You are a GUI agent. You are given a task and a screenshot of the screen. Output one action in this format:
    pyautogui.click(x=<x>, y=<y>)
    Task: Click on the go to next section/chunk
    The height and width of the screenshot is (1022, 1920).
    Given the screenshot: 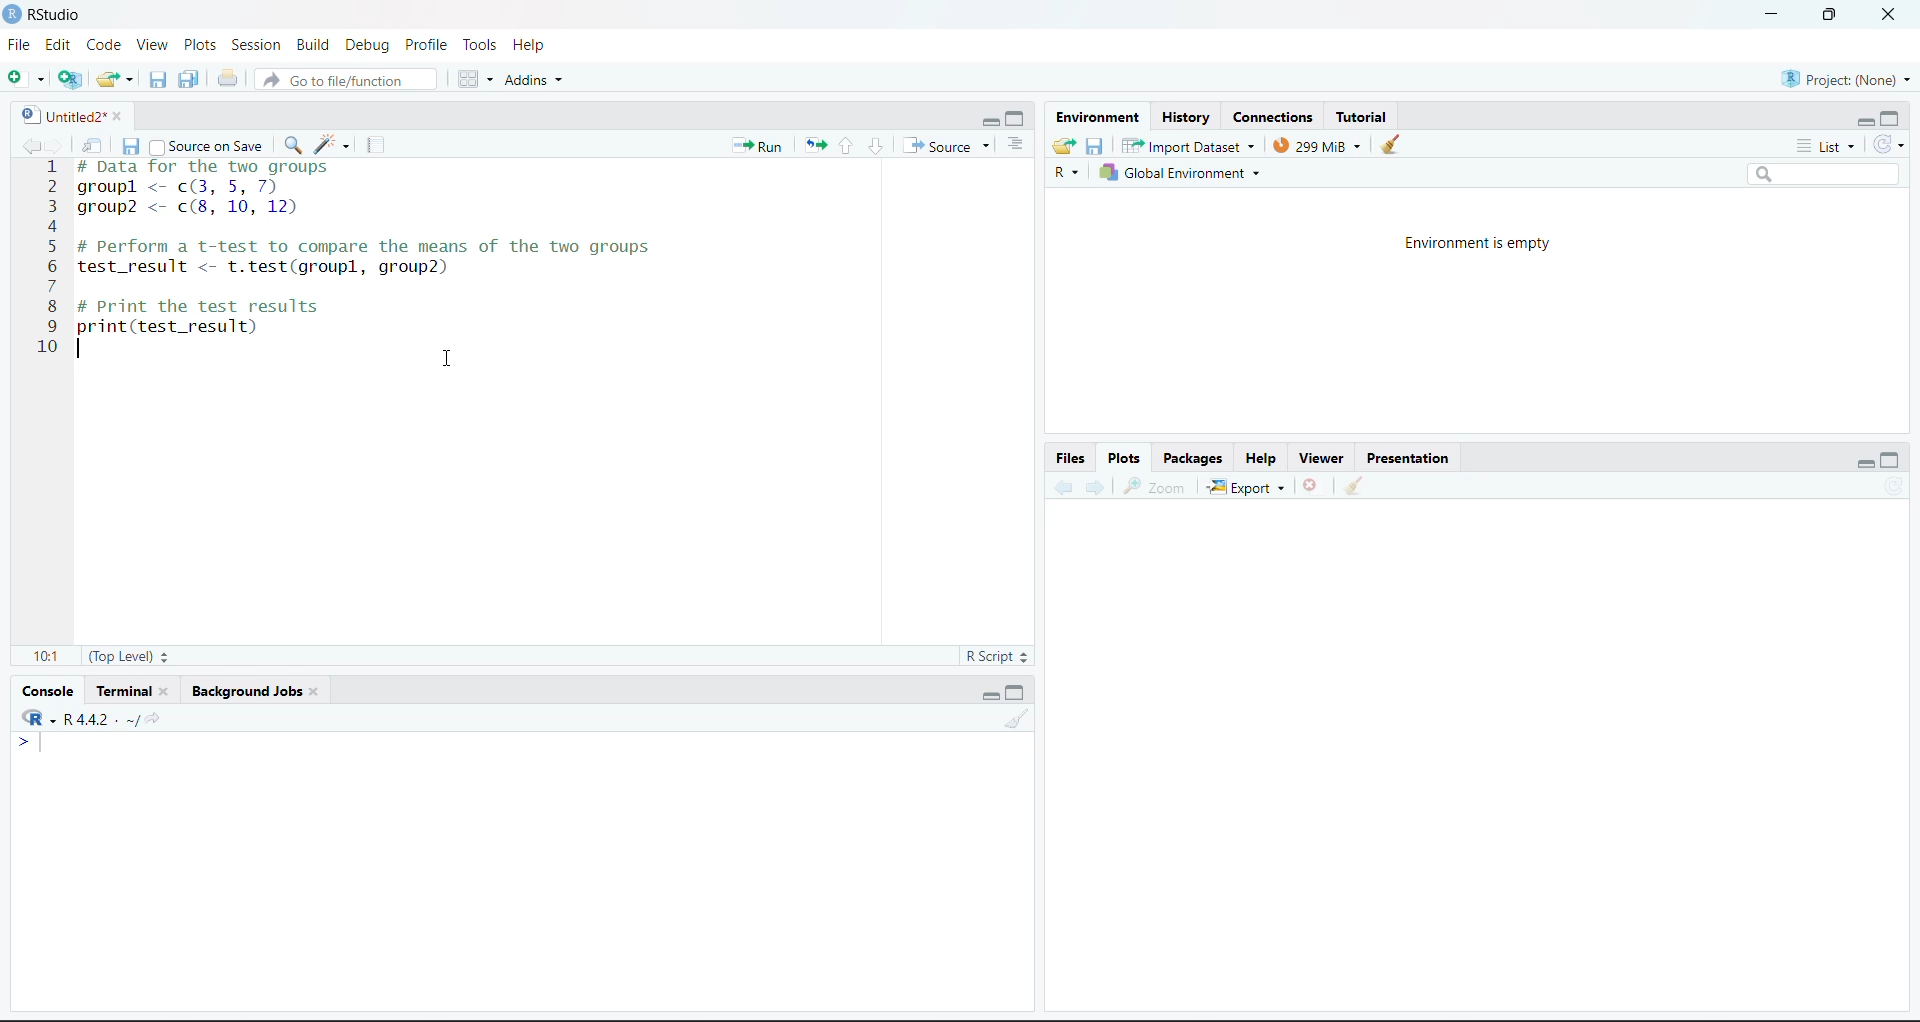 What is the action you would take?
    pyautogui.click(x=877, y=147)
    